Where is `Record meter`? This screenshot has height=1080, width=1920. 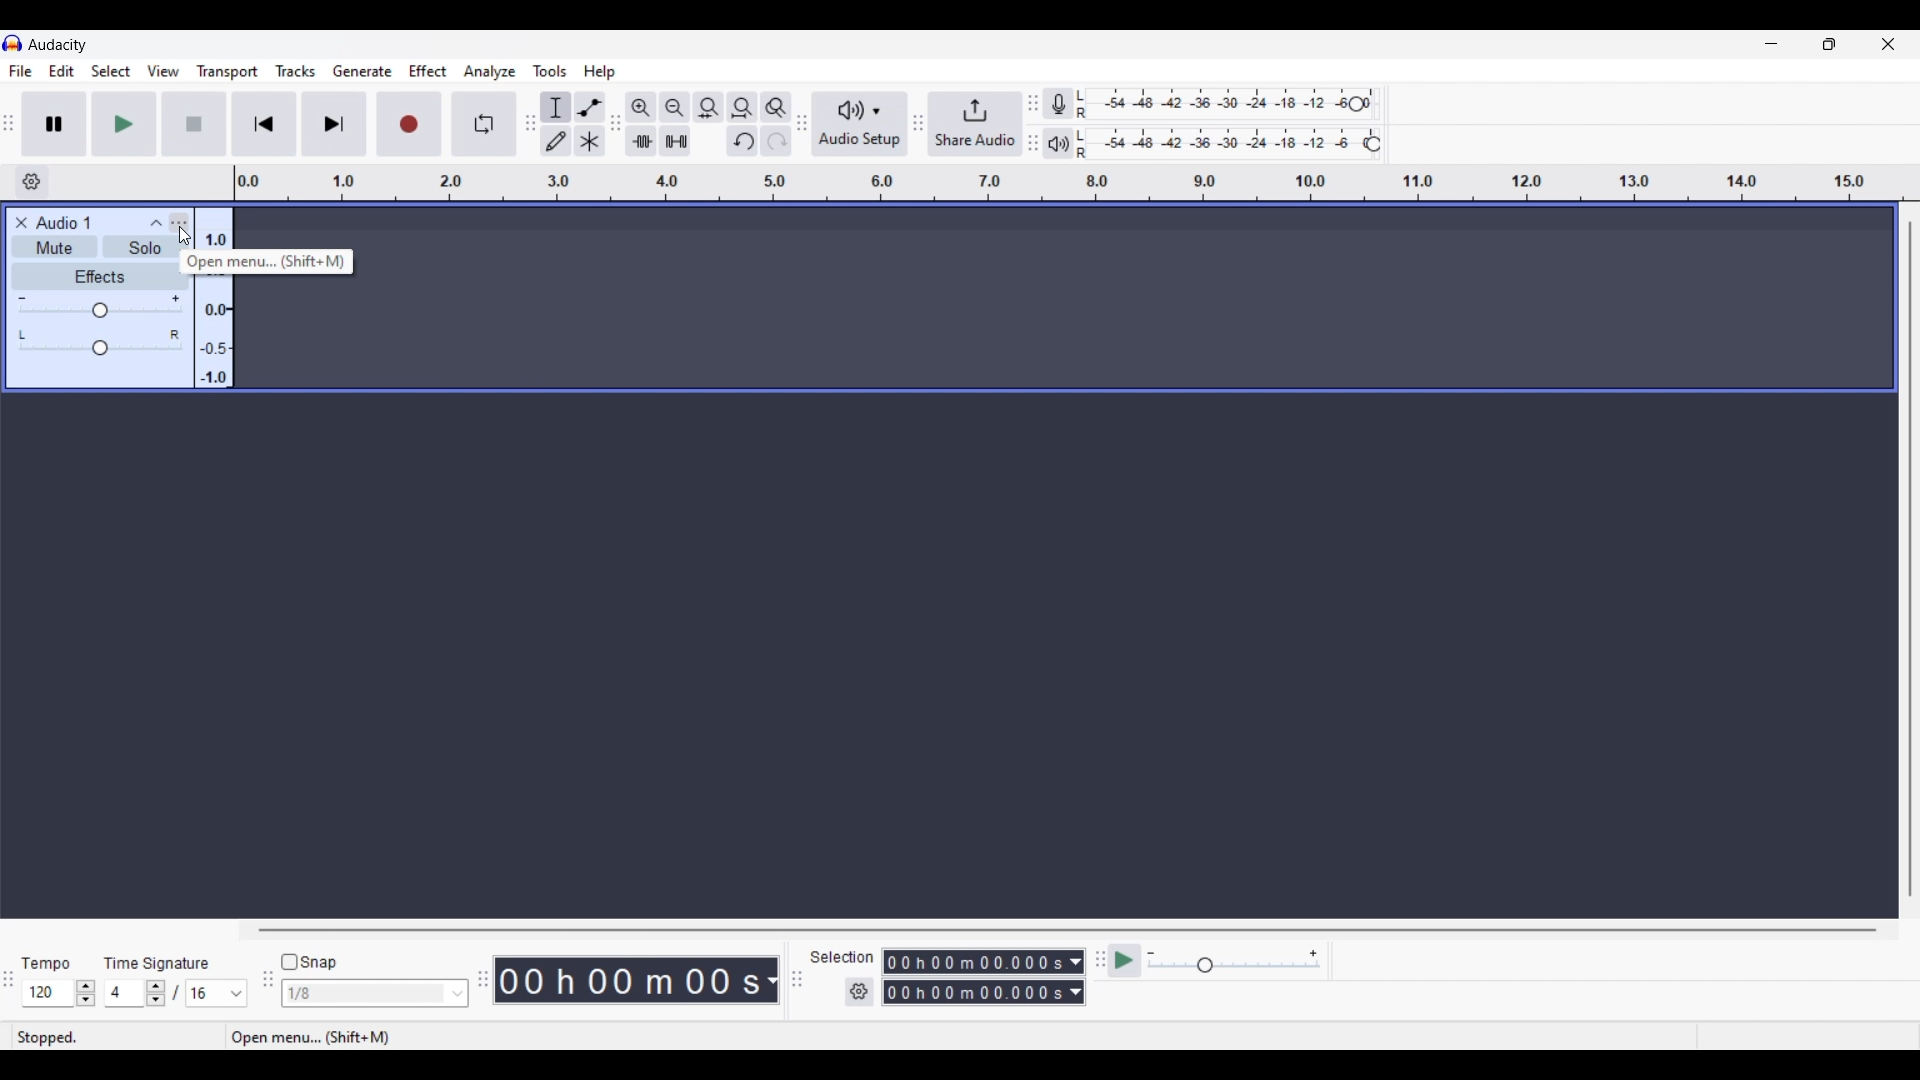 Record meter is located at coordinates (1068, 104).